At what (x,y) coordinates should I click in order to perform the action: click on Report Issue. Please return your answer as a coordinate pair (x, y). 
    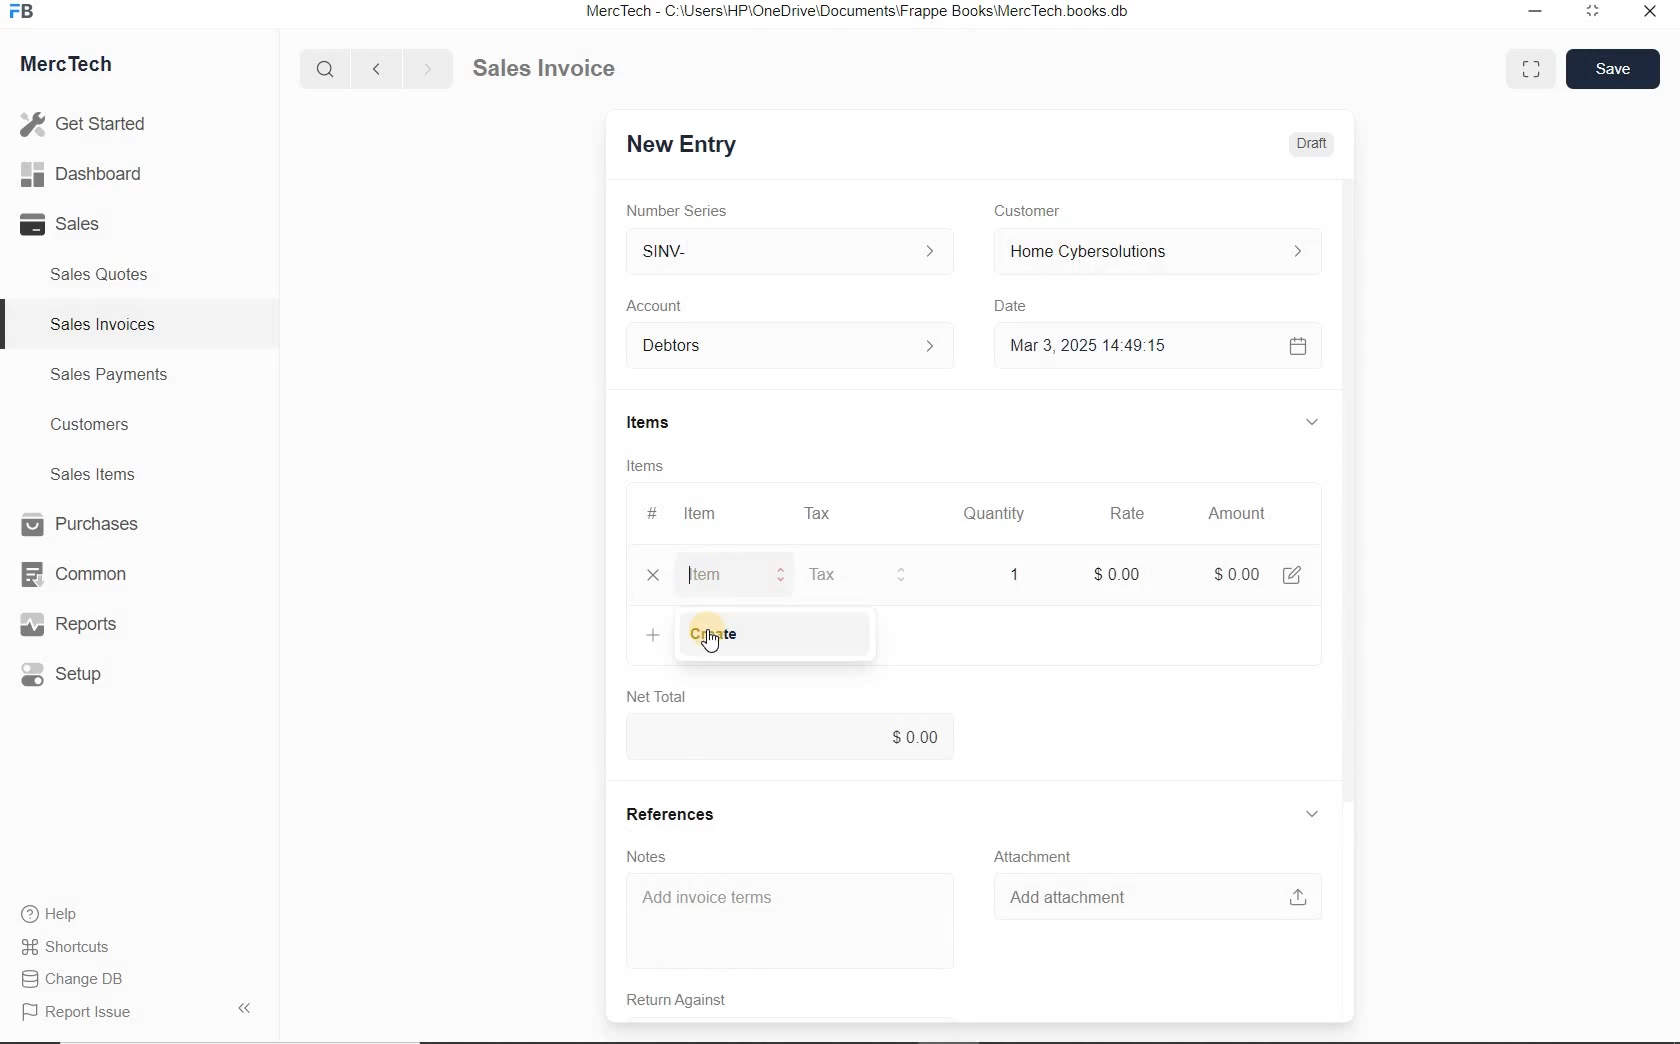
    Looking at the image, I should click on (81, 1013).